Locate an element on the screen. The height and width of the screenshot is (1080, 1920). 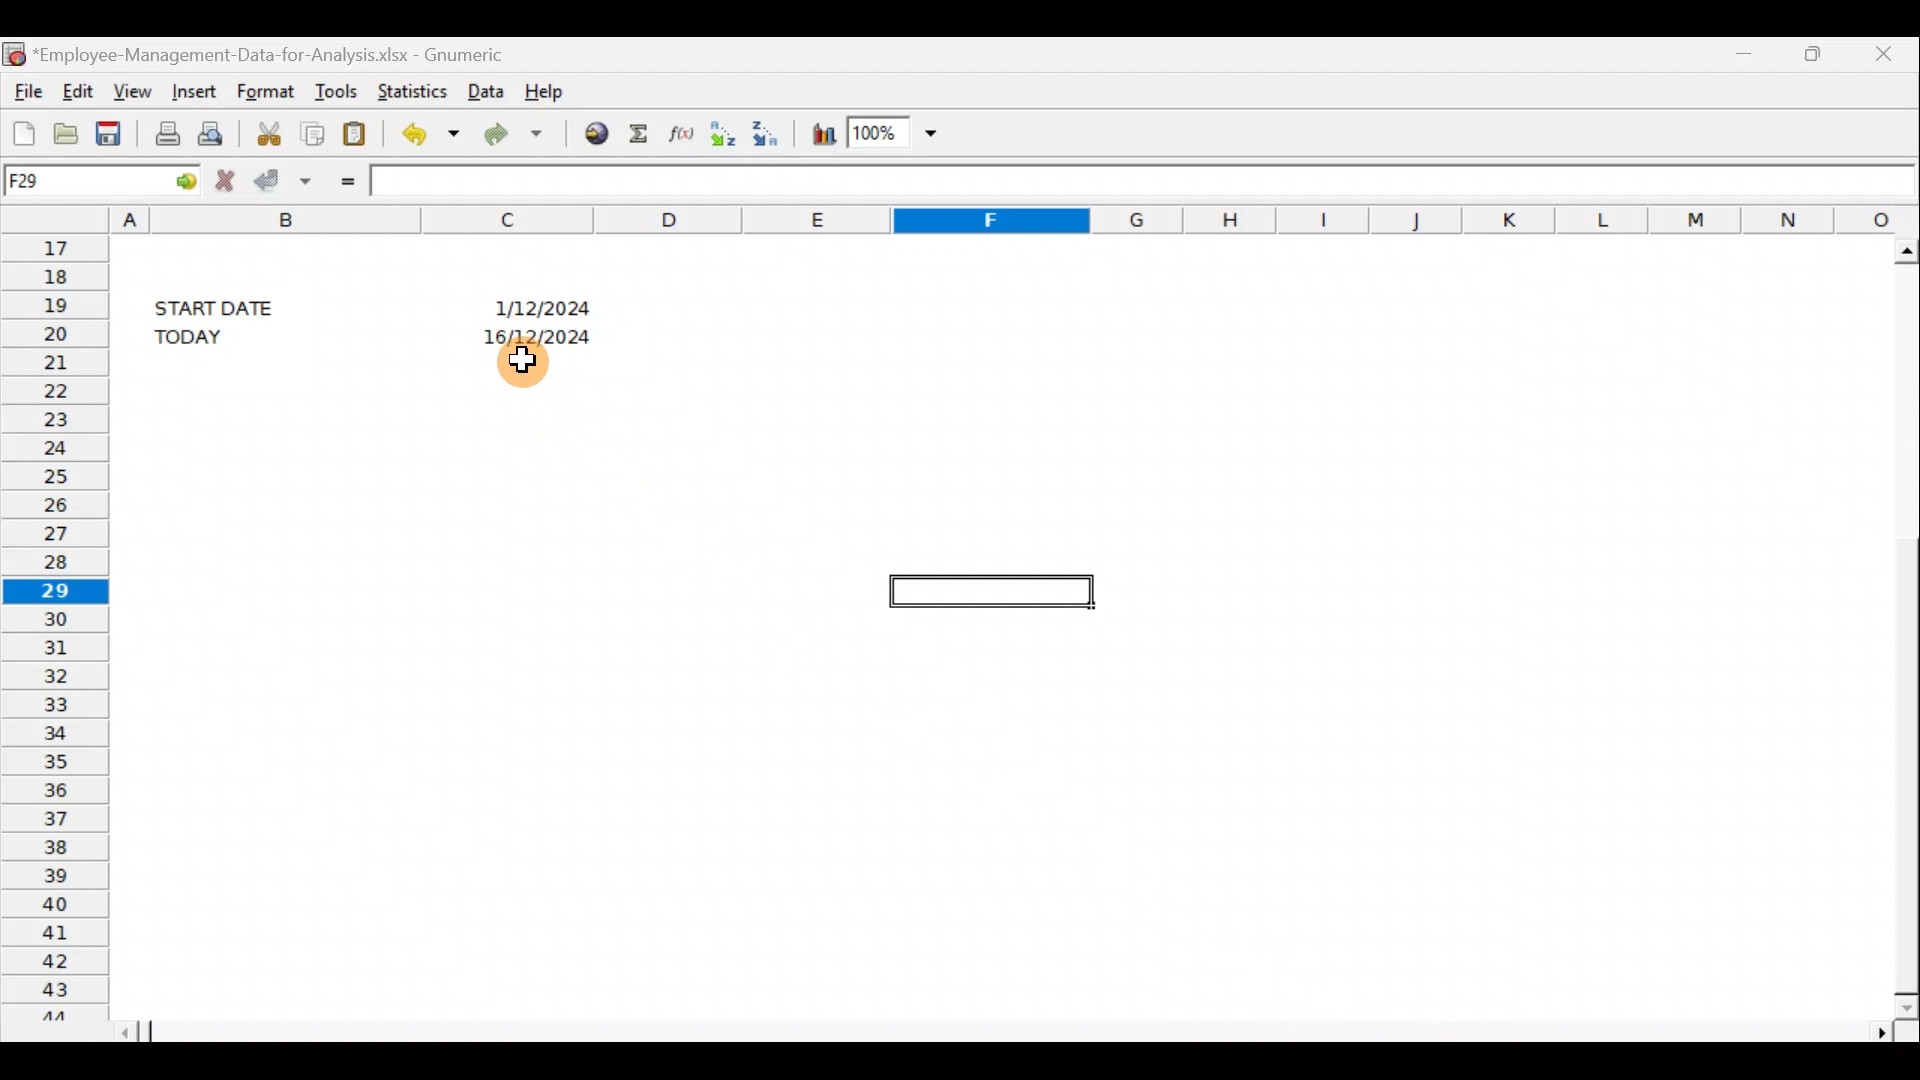
16/12/2024 is located at coordinates (542, 334).